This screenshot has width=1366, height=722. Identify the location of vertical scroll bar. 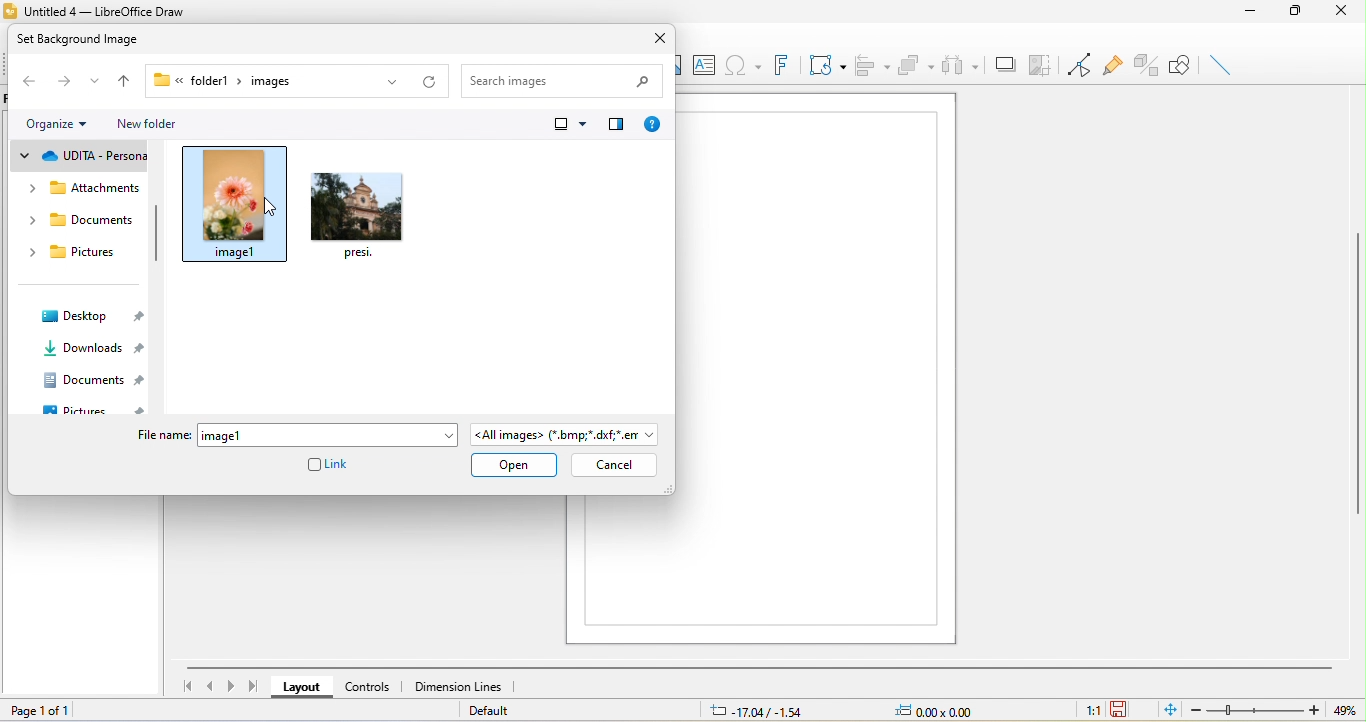
(157, 234).